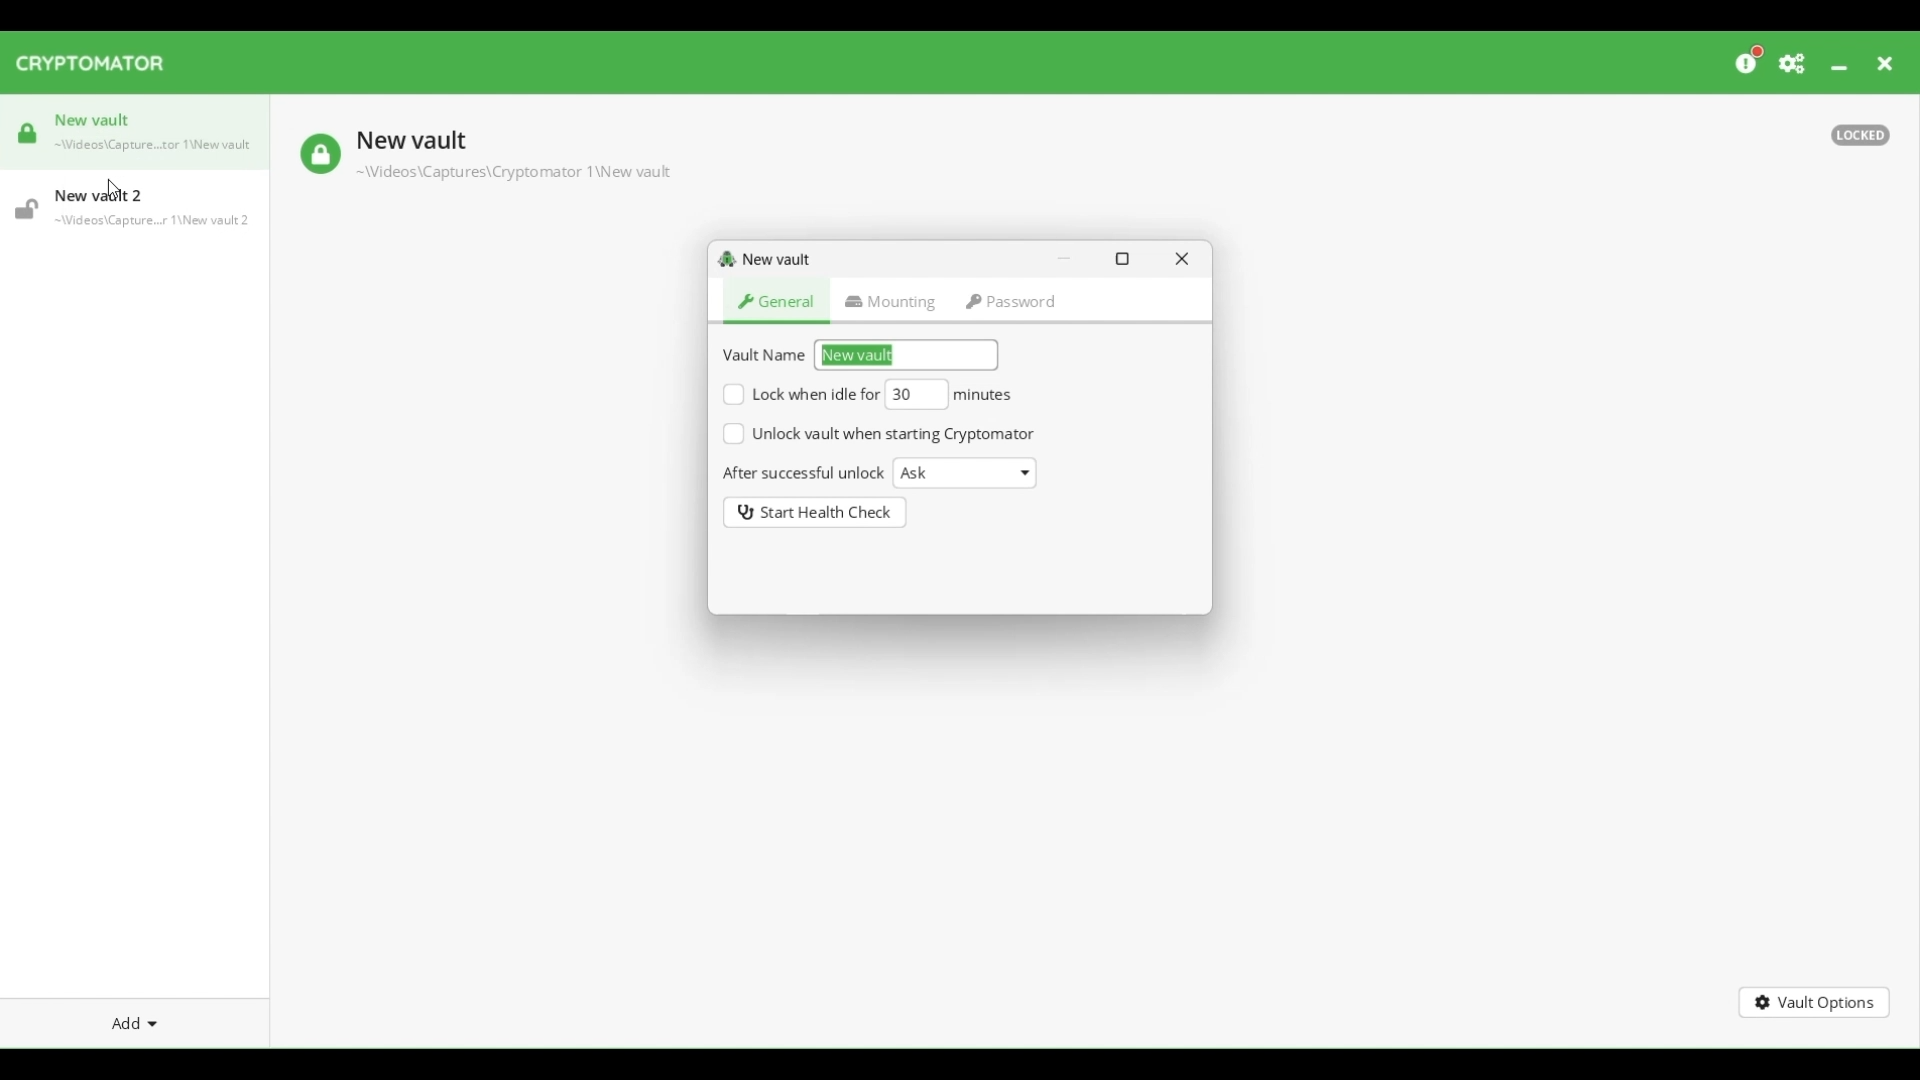 The height and width of the screenshot is (1080, 1920). I want to click on Convert window to full screen, so click(1123, 259).